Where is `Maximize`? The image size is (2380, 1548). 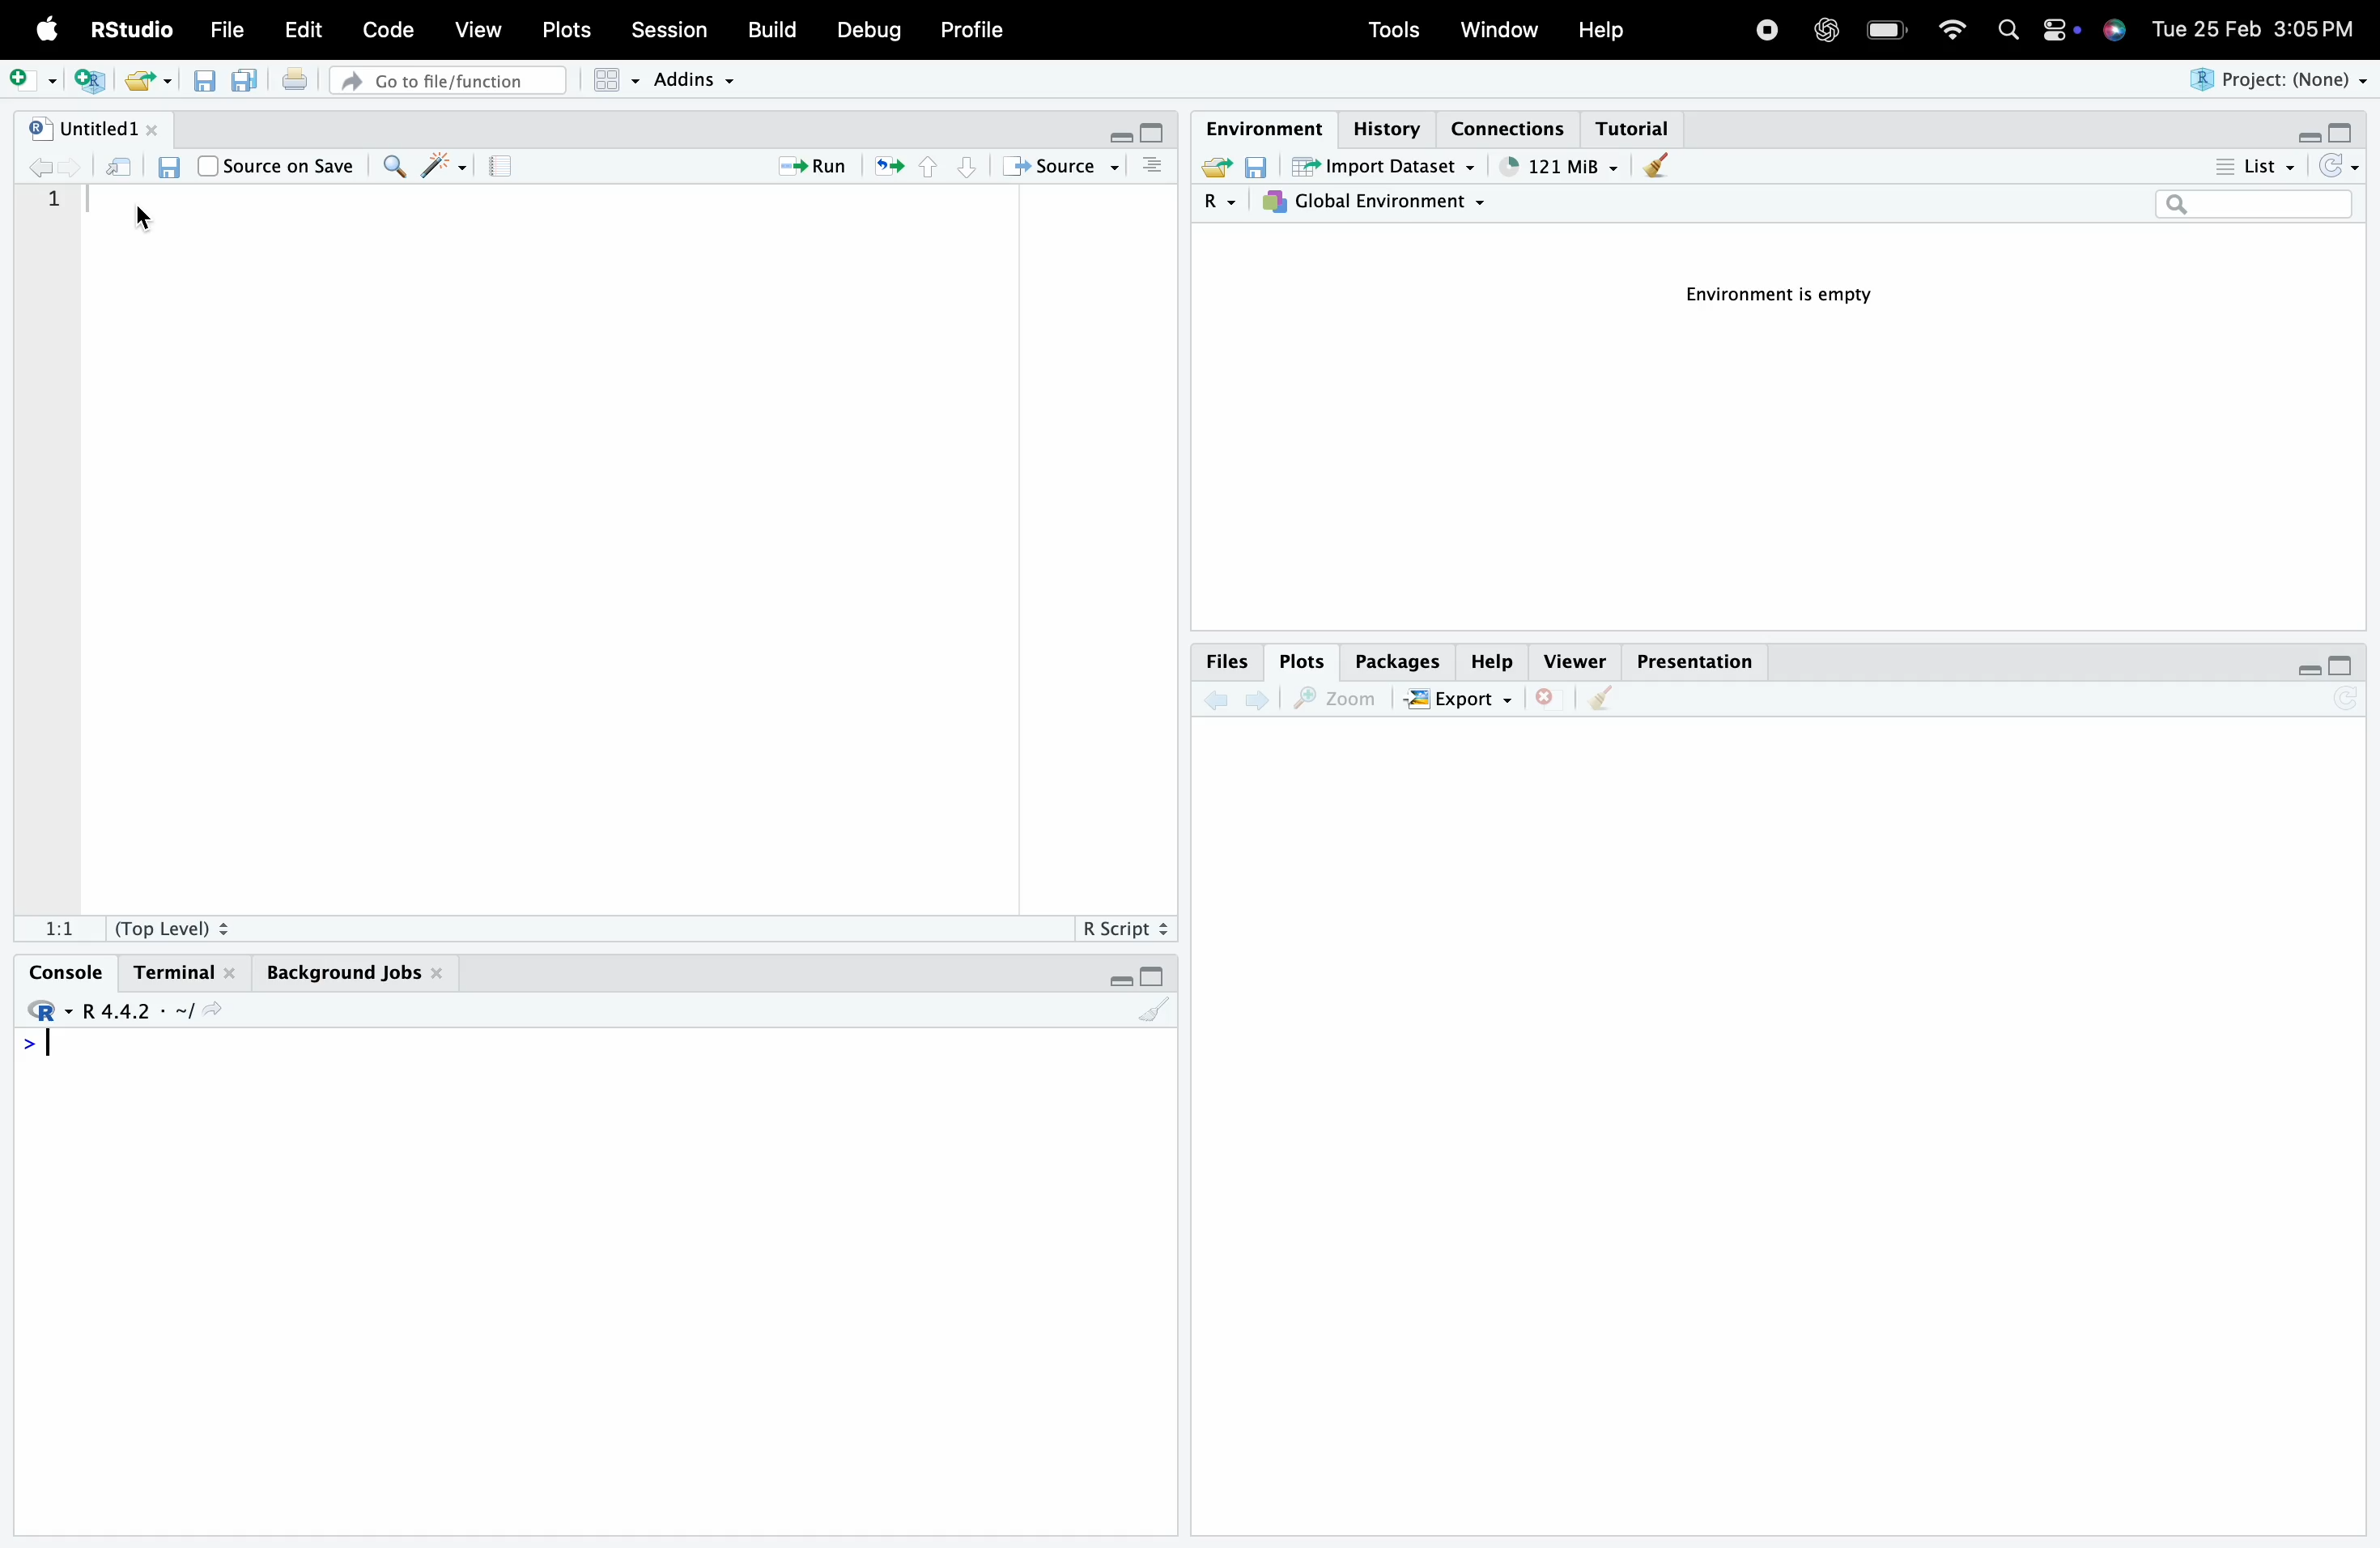
Maximize is located at coordinates (1152, 976).